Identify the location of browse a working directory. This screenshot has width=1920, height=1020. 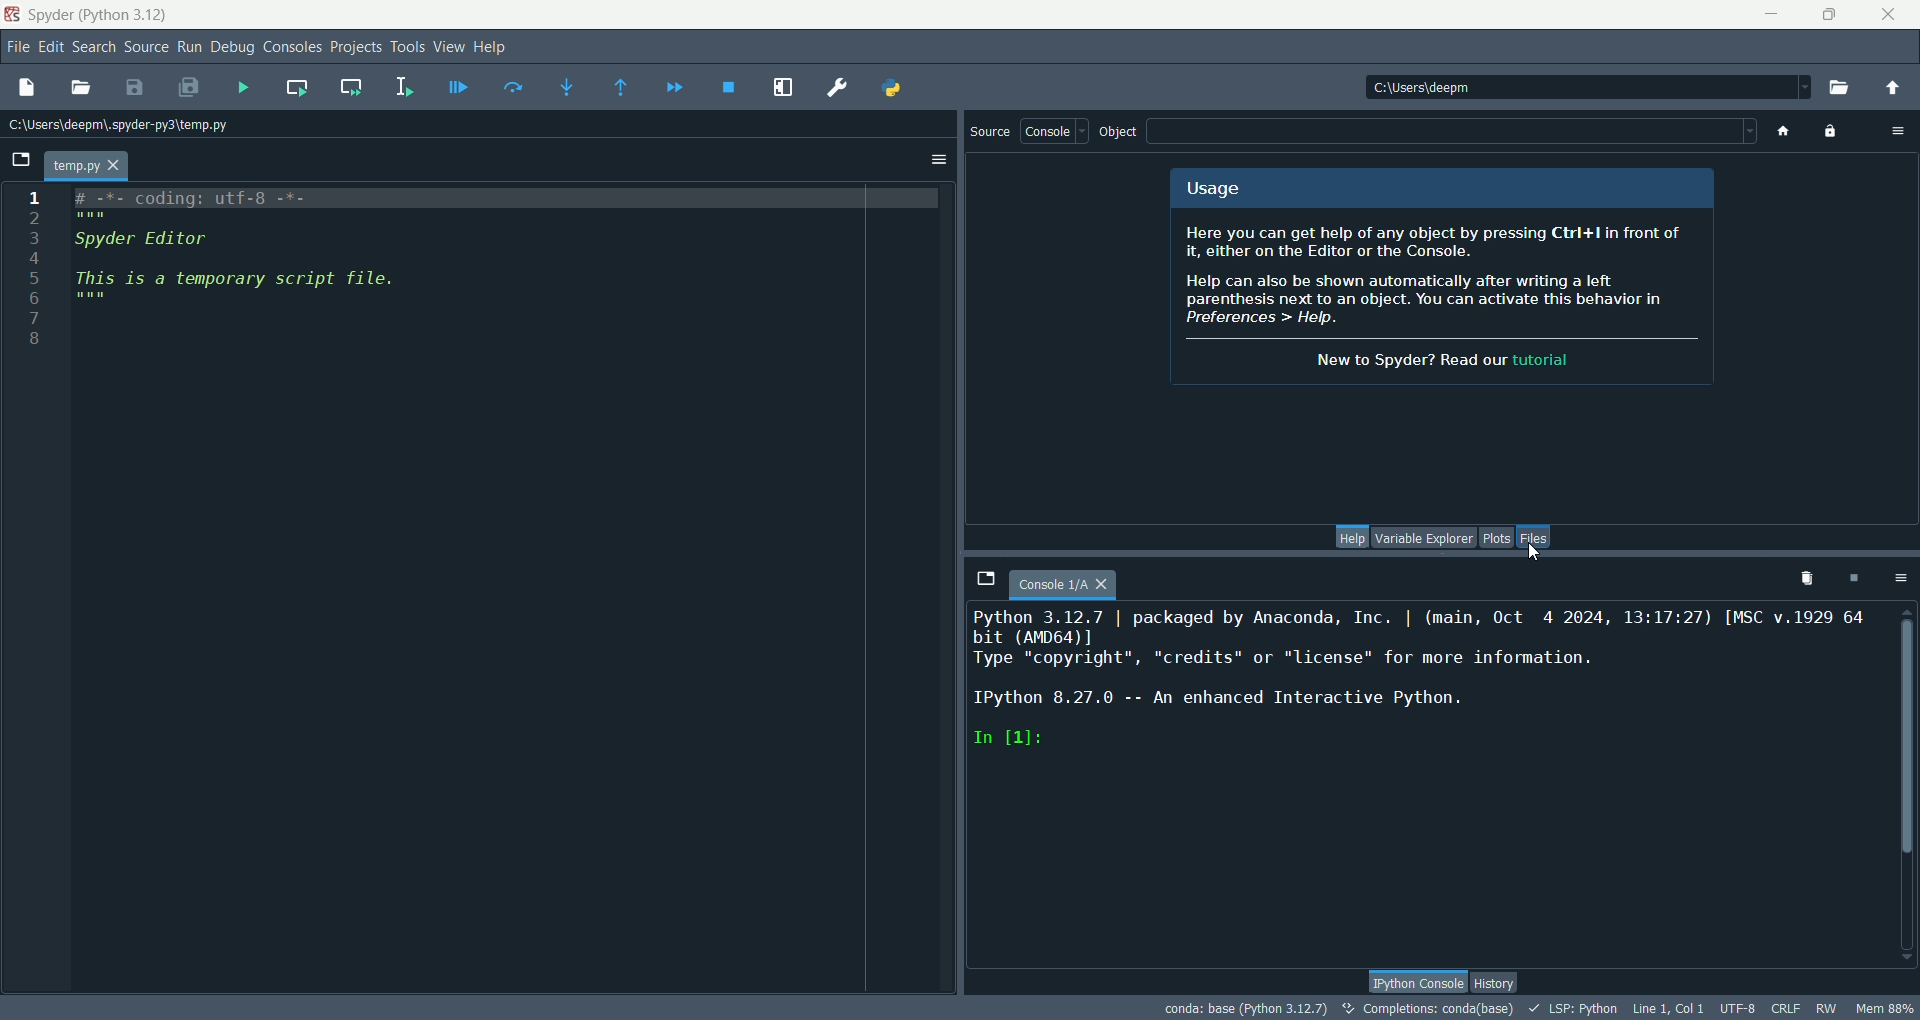
(1839, 88).